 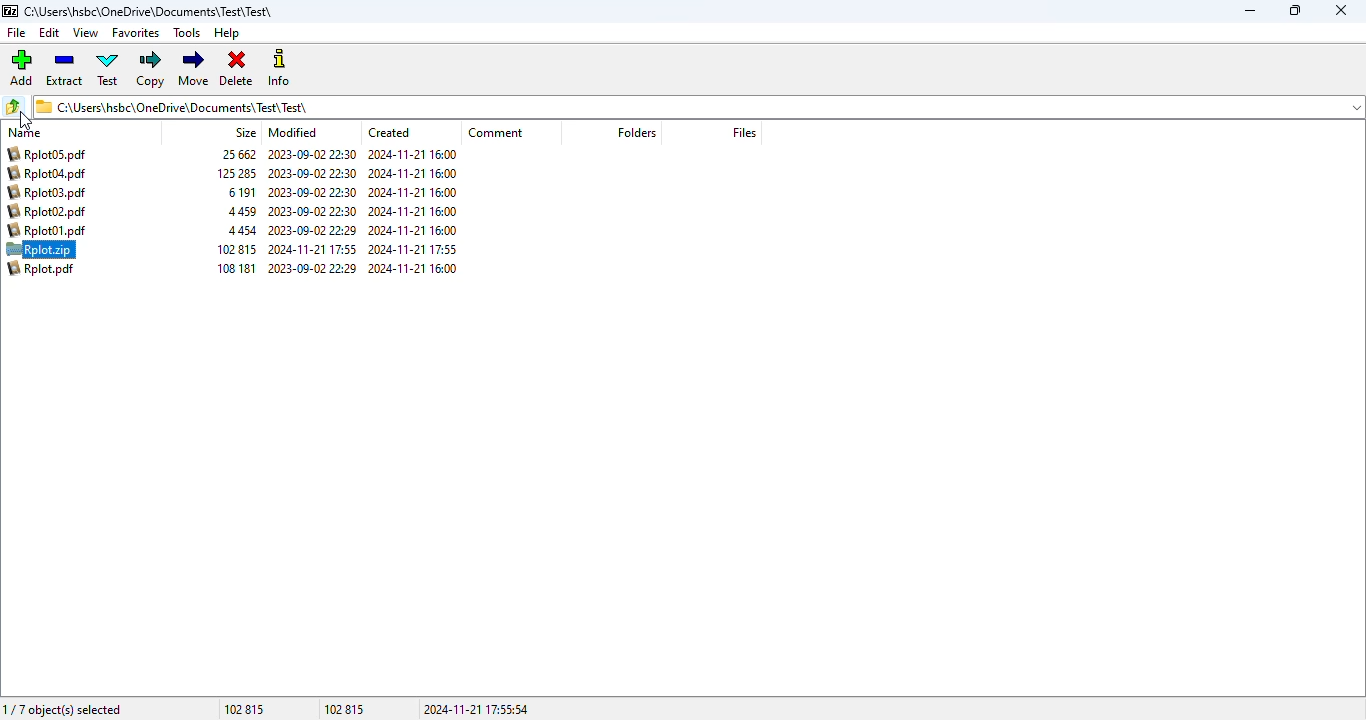 What do you see at coordinates (172, 107) in the screenshot?
I see `C:\Users\hsbc\OneDrive\Documents\Test\Test\` at bounding box center [172, 107].